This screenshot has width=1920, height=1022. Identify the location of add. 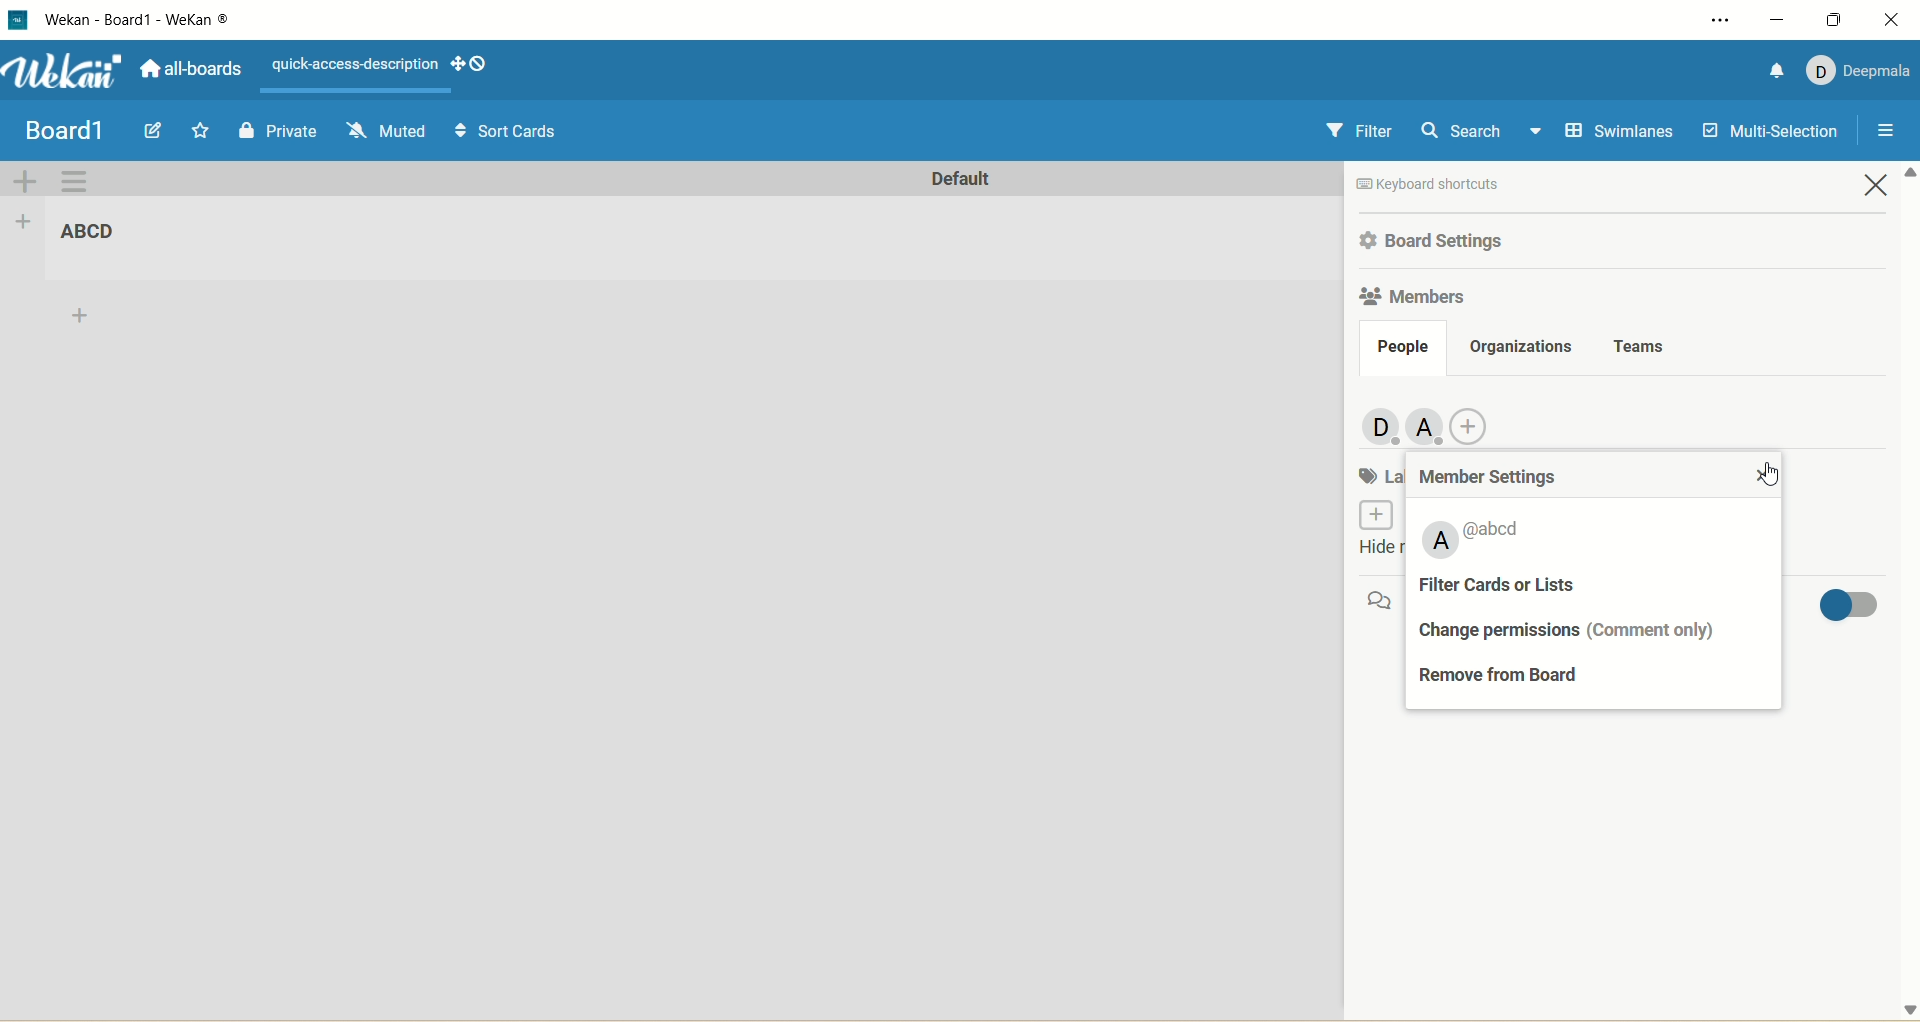
(82, 319).